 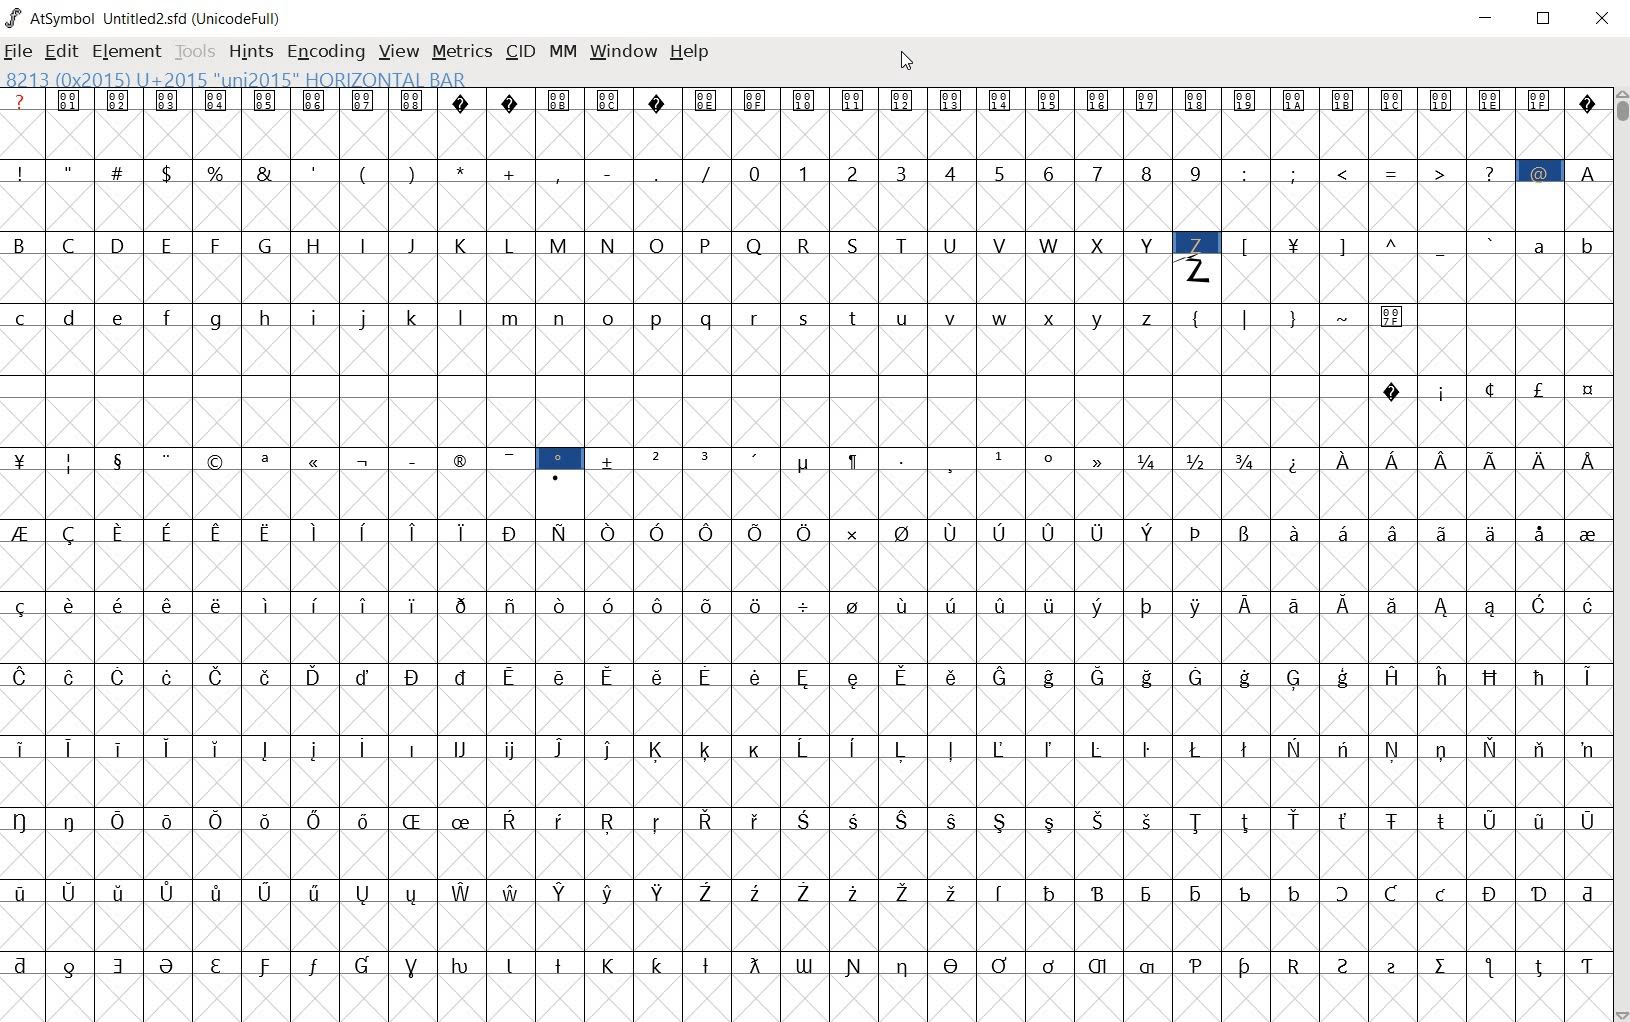 What do you see at coordinates (1547, 20) in the screenshot?
I see `RESTORE DOWN` at bounding box center [1547, 20].